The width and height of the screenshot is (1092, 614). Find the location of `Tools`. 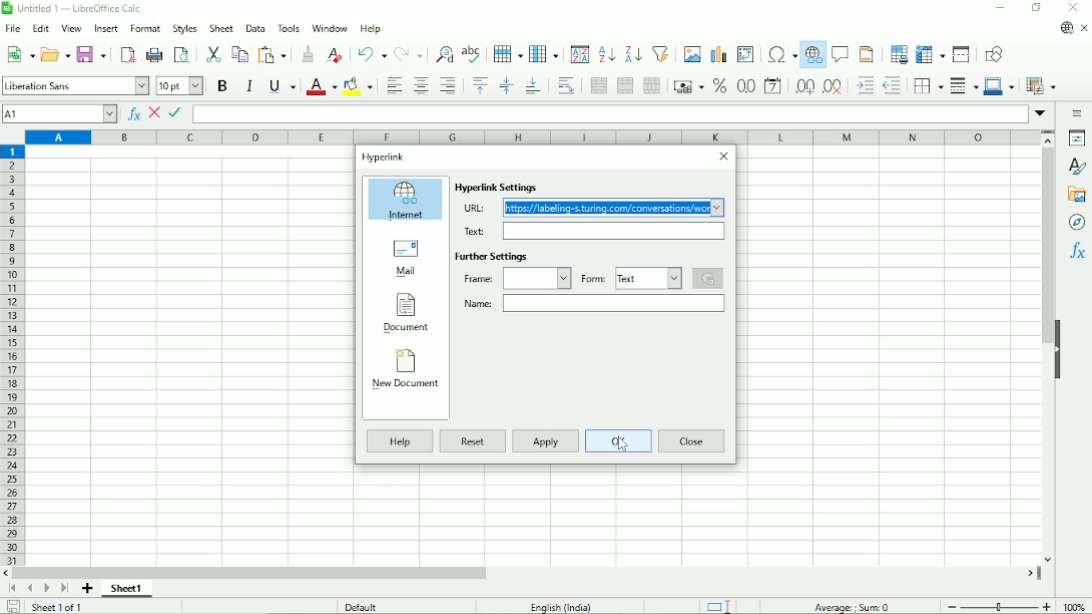

Tools is located at coordinates (289, 27).